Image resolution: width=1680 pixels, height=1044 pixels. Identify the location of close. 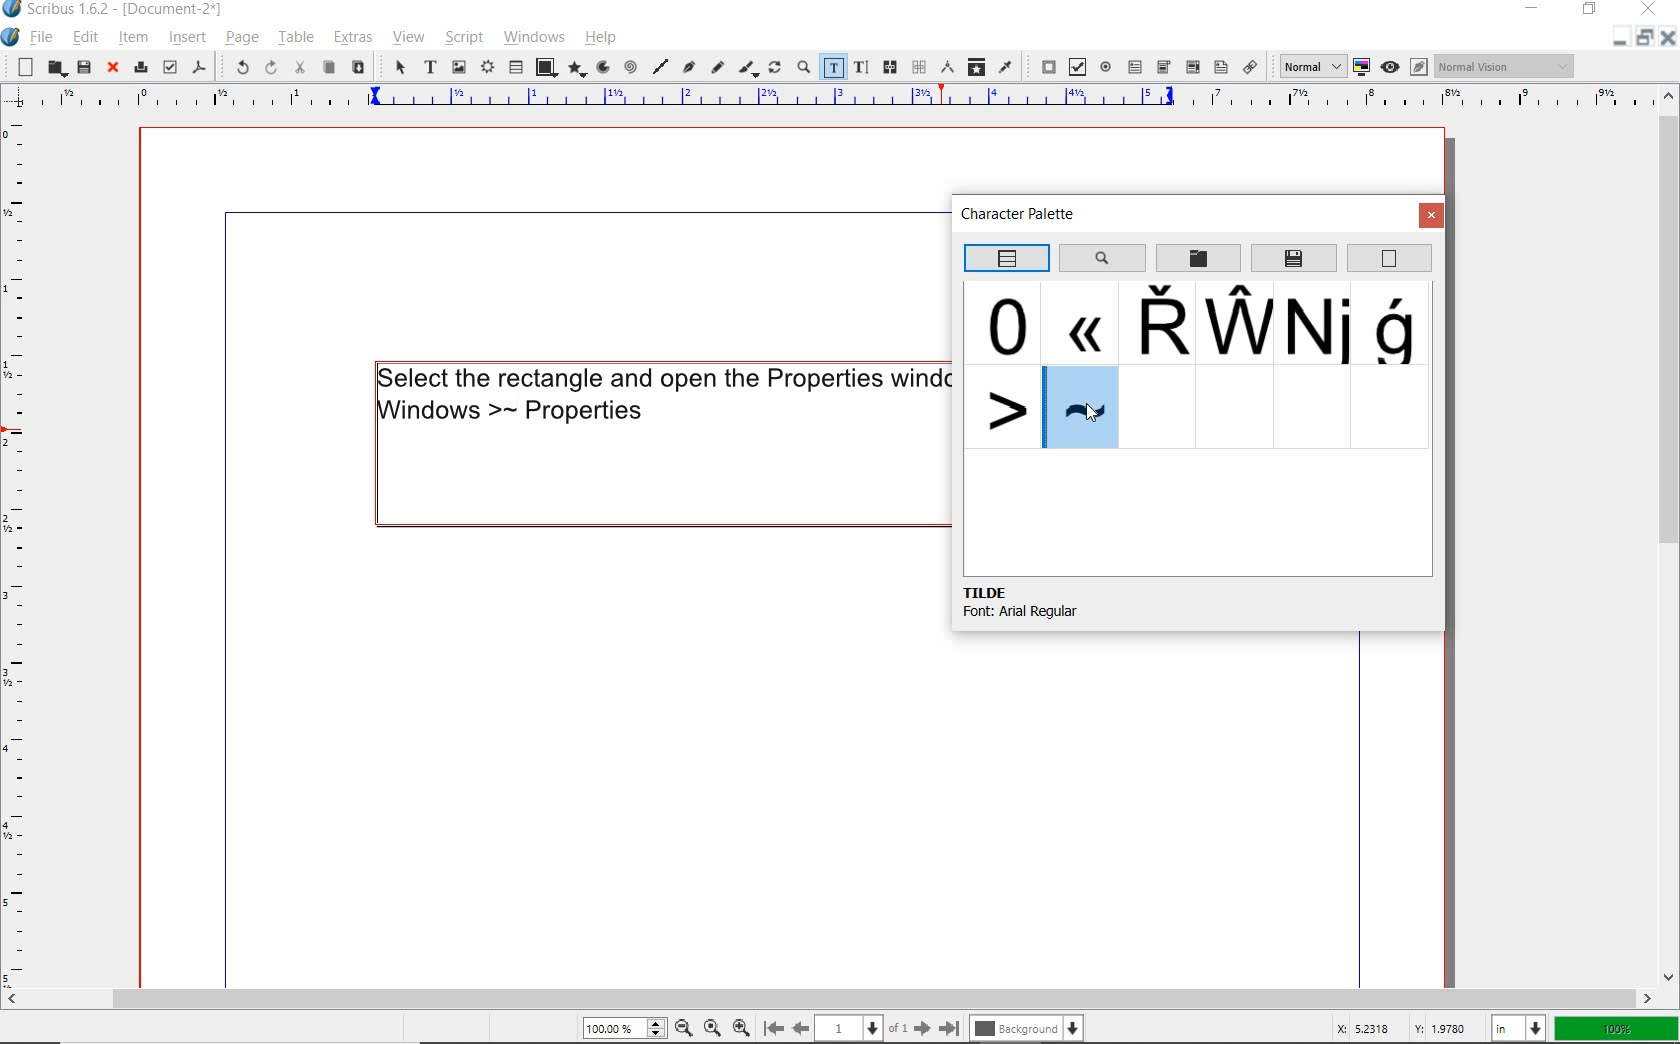
(1668, 42).